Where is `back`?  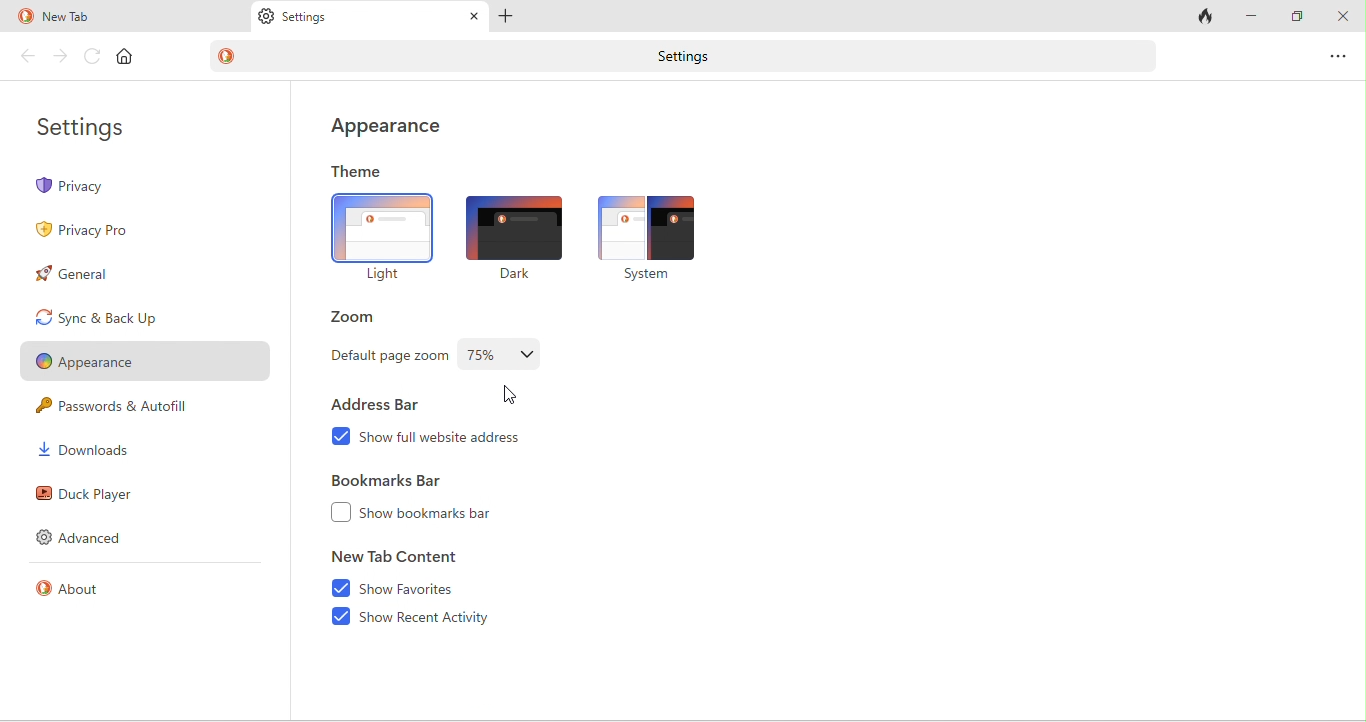 back is located at coordinates (29, 57).